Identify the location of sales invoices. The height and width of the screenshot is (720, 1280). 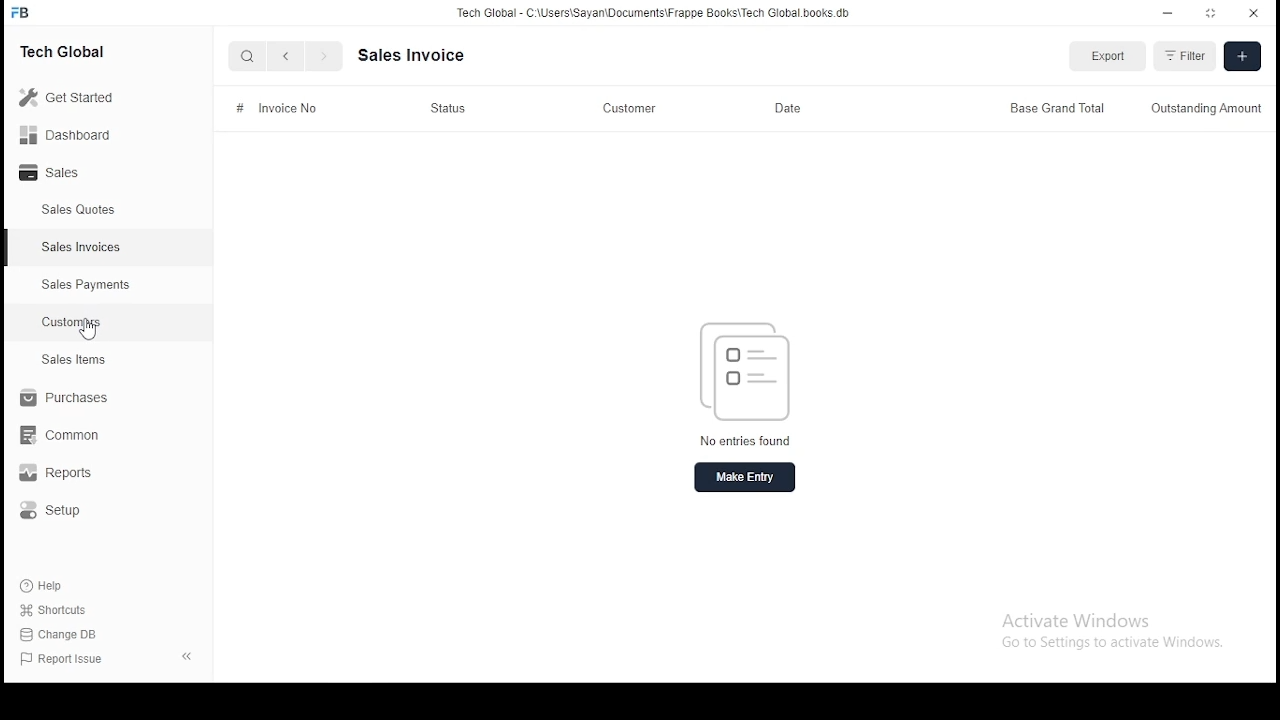
(80, 247).